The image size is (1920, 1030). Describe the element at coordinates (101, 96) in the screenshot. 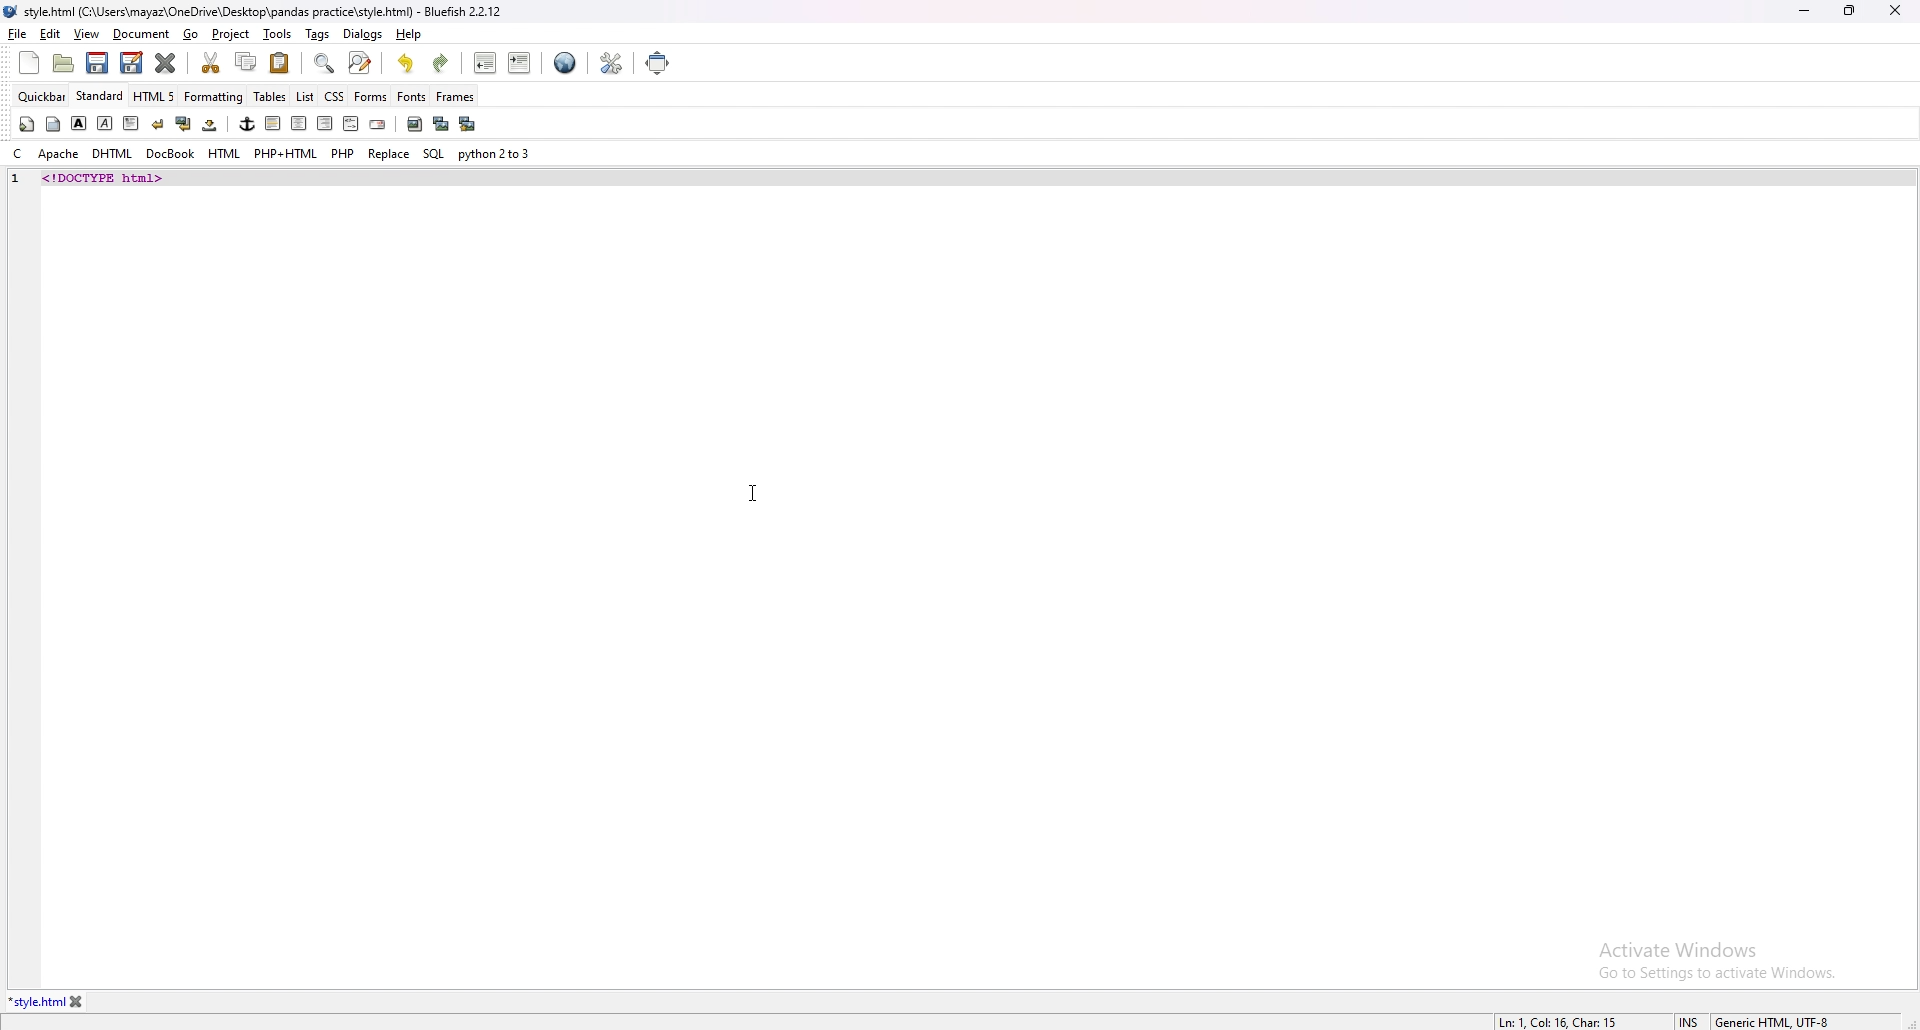

I see `standard` at that location.